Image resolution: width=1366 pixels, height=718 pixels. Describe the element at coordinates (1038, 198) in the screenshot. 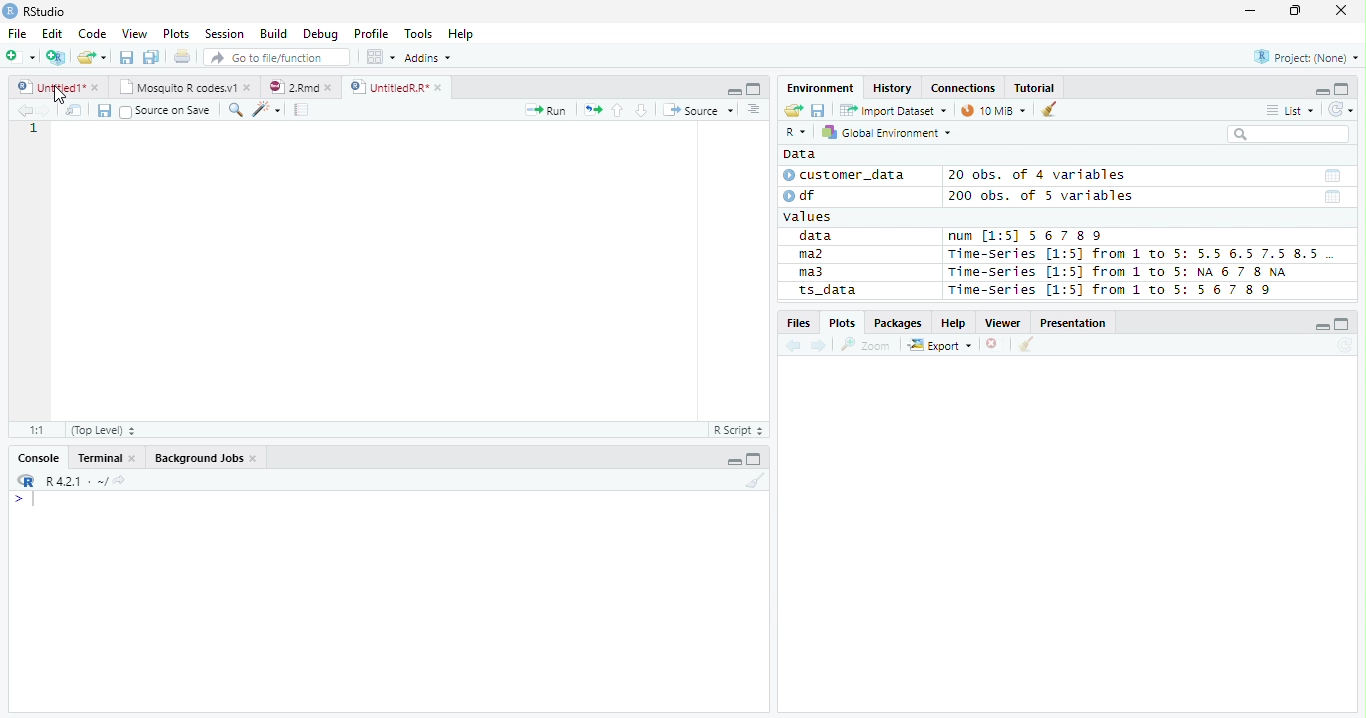

I see `200 obs. of 5 variables` at that location.